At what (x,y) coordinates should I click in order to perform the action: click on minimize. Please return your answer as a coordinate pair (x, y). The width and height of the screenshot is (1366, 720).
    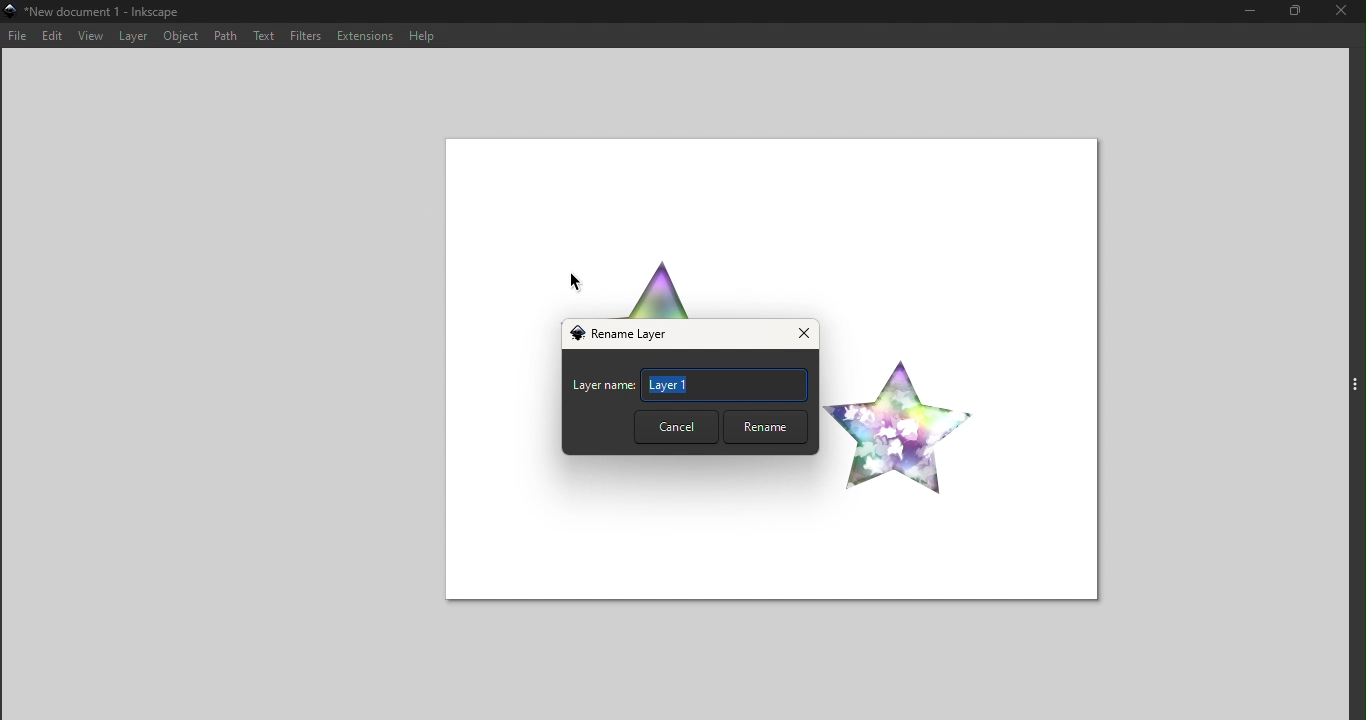
    Looking at the image, I should click on (1249, 12).